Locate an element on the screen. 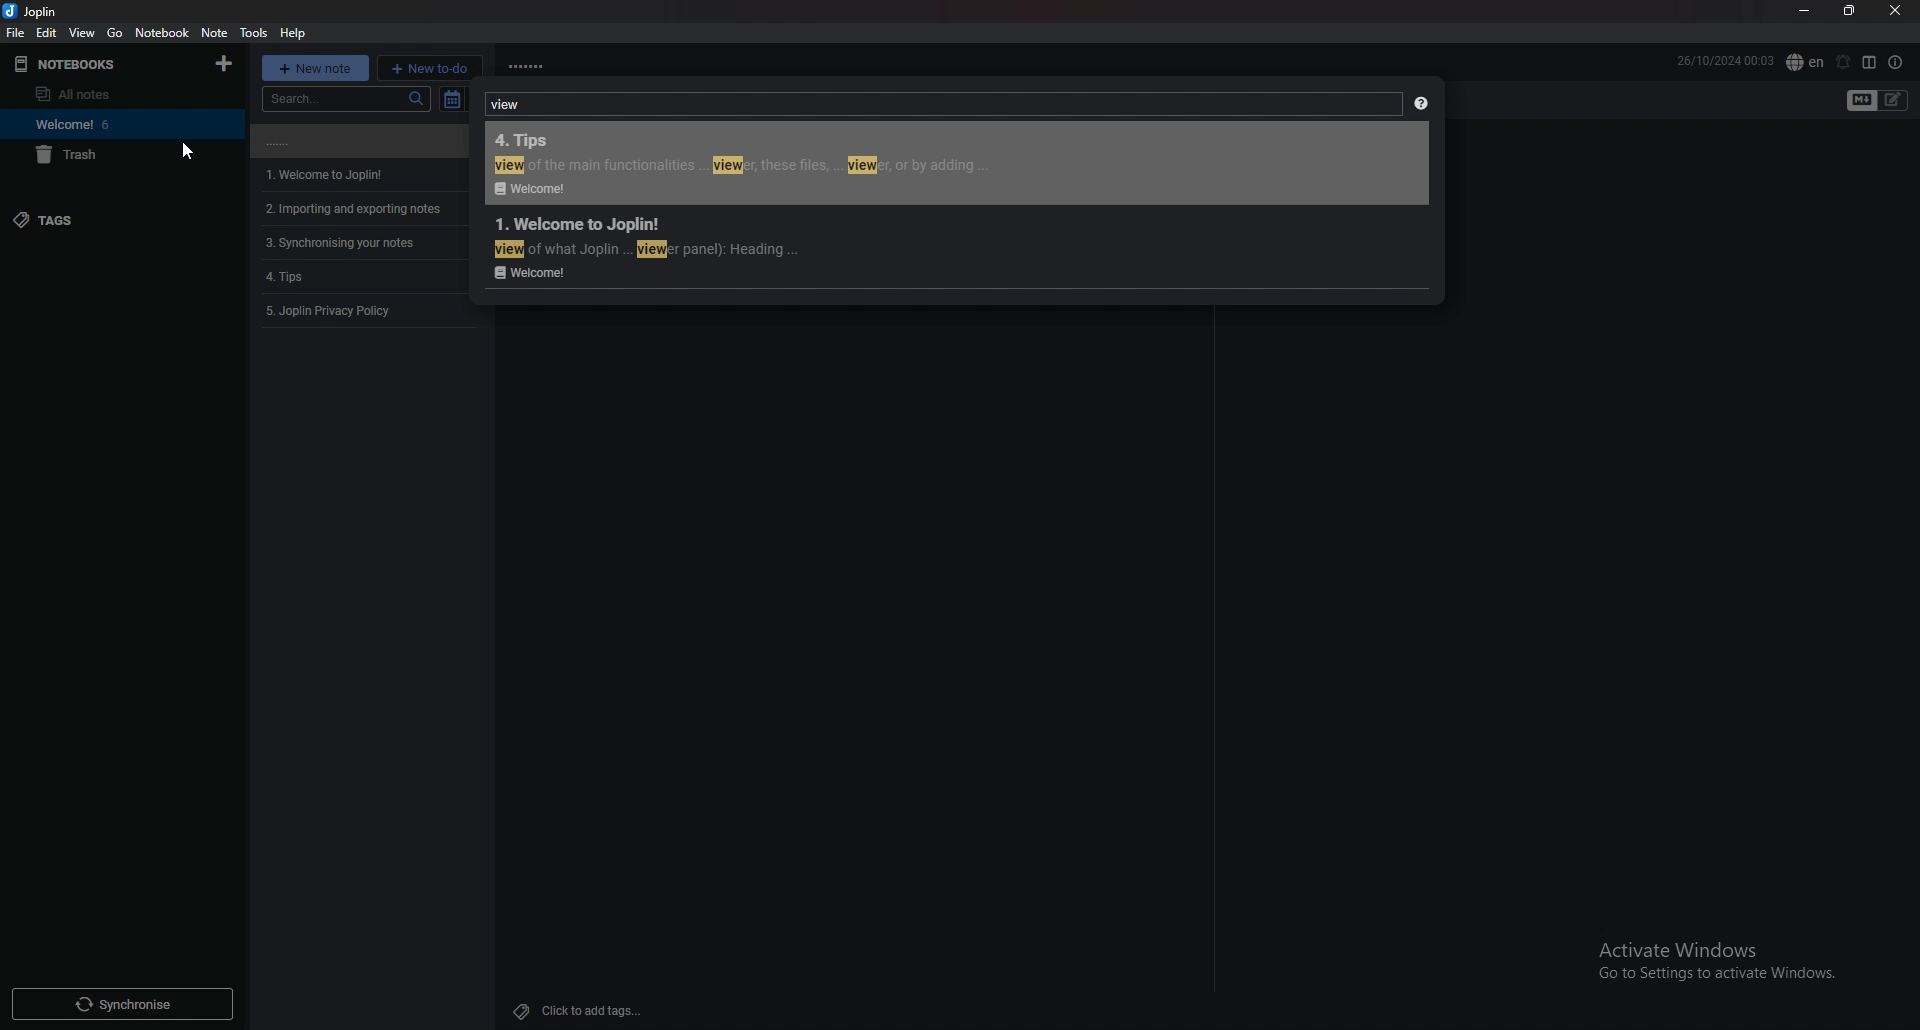 The height and width of the screenshot is (1030, 1920). tags is located at coordinates (110, 220).